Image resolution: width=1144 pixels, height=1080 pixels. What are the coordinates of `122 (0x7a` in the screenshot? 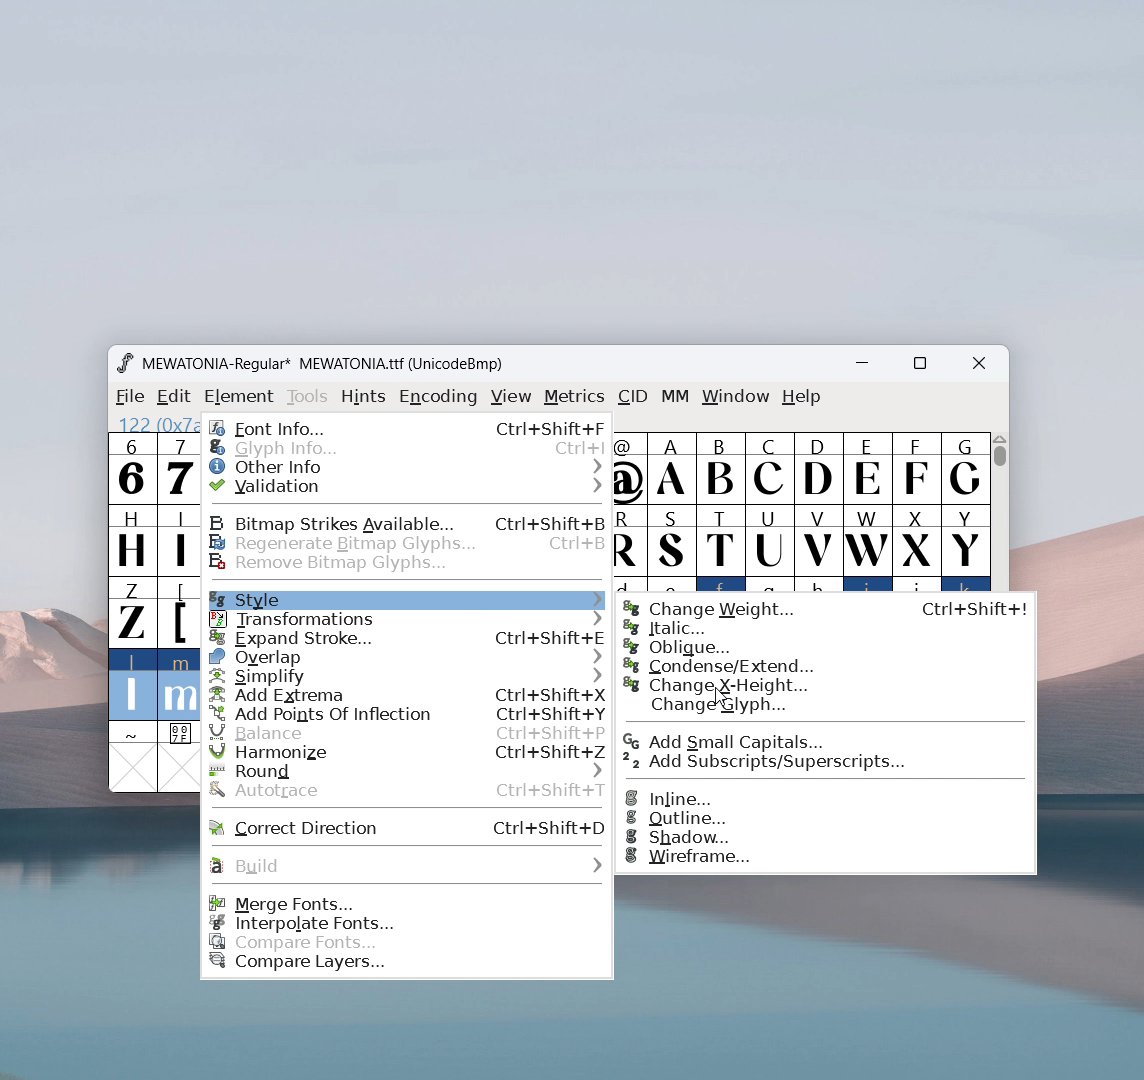 It's located at (156, 424).